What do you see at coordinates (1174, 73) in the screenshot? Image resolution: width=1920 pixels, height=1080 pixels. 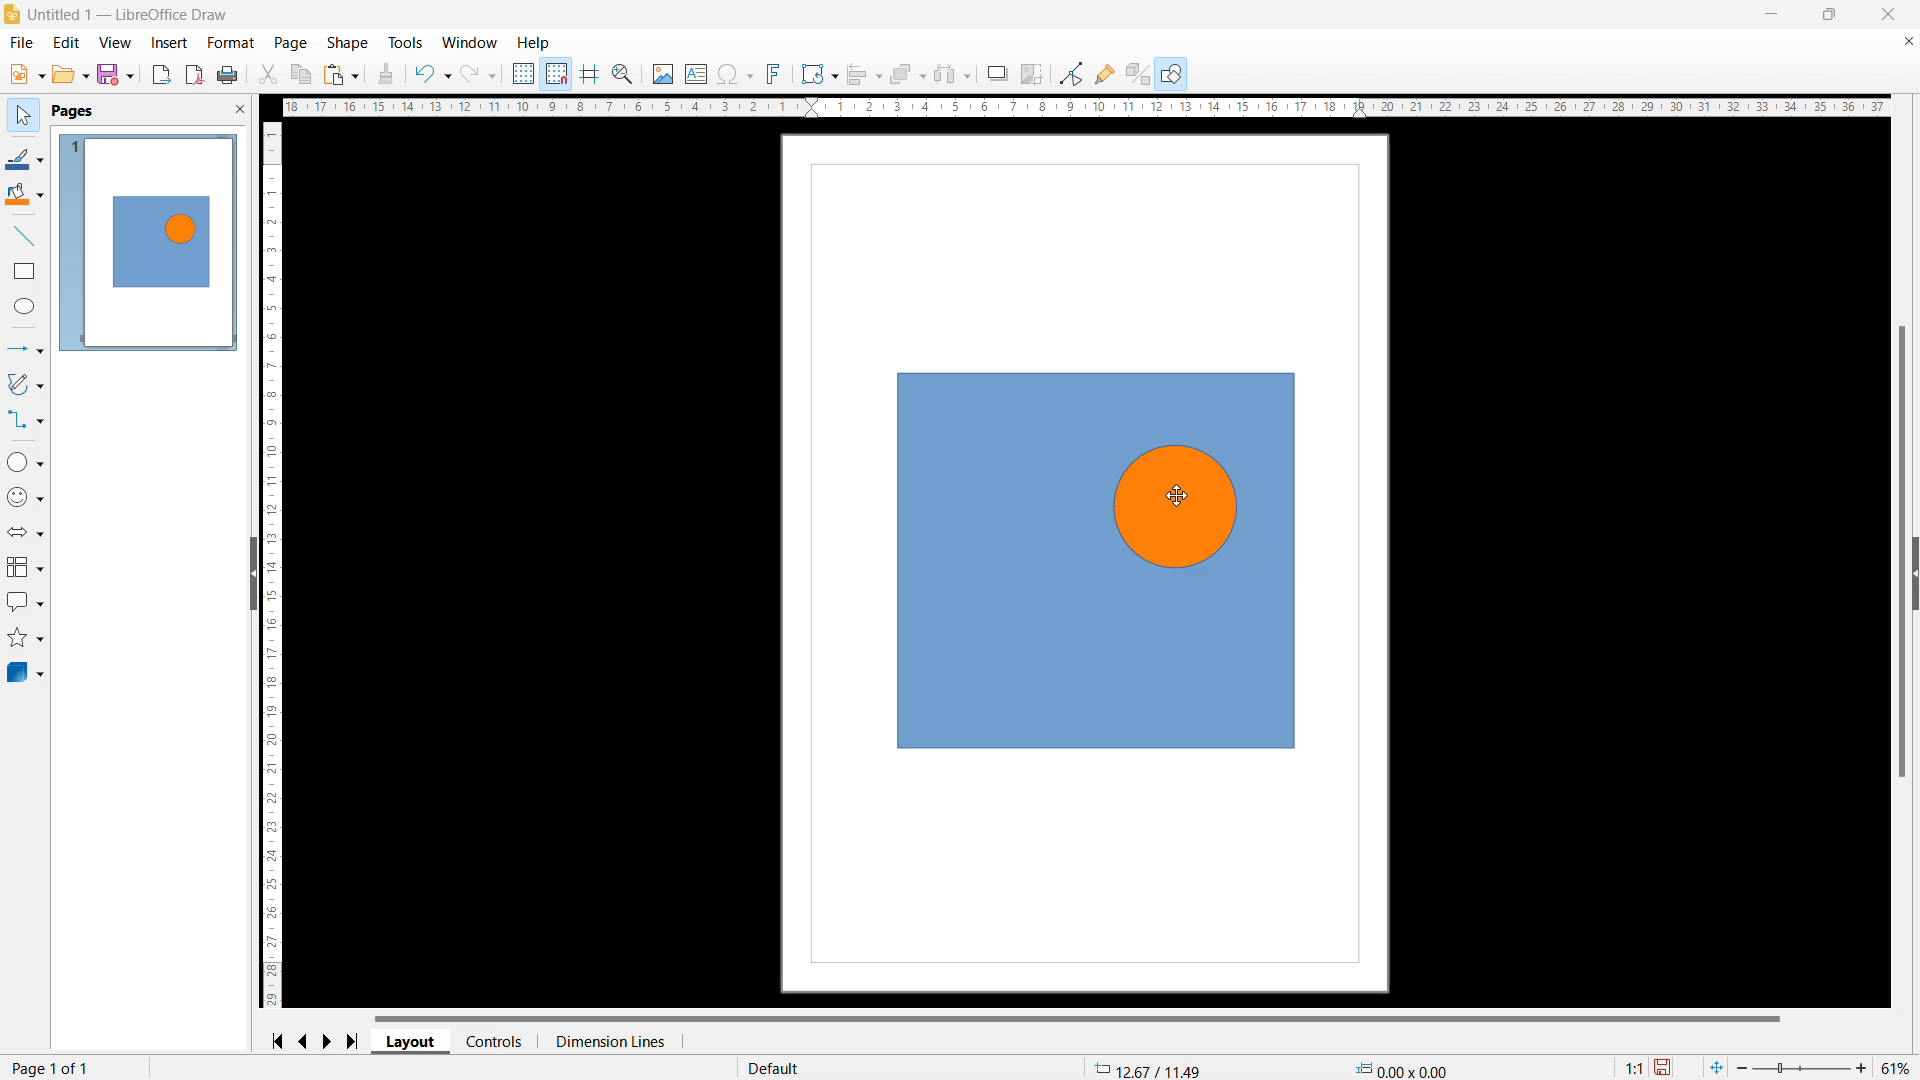 I see `show draw functions` at bounding box center [1174, 73].